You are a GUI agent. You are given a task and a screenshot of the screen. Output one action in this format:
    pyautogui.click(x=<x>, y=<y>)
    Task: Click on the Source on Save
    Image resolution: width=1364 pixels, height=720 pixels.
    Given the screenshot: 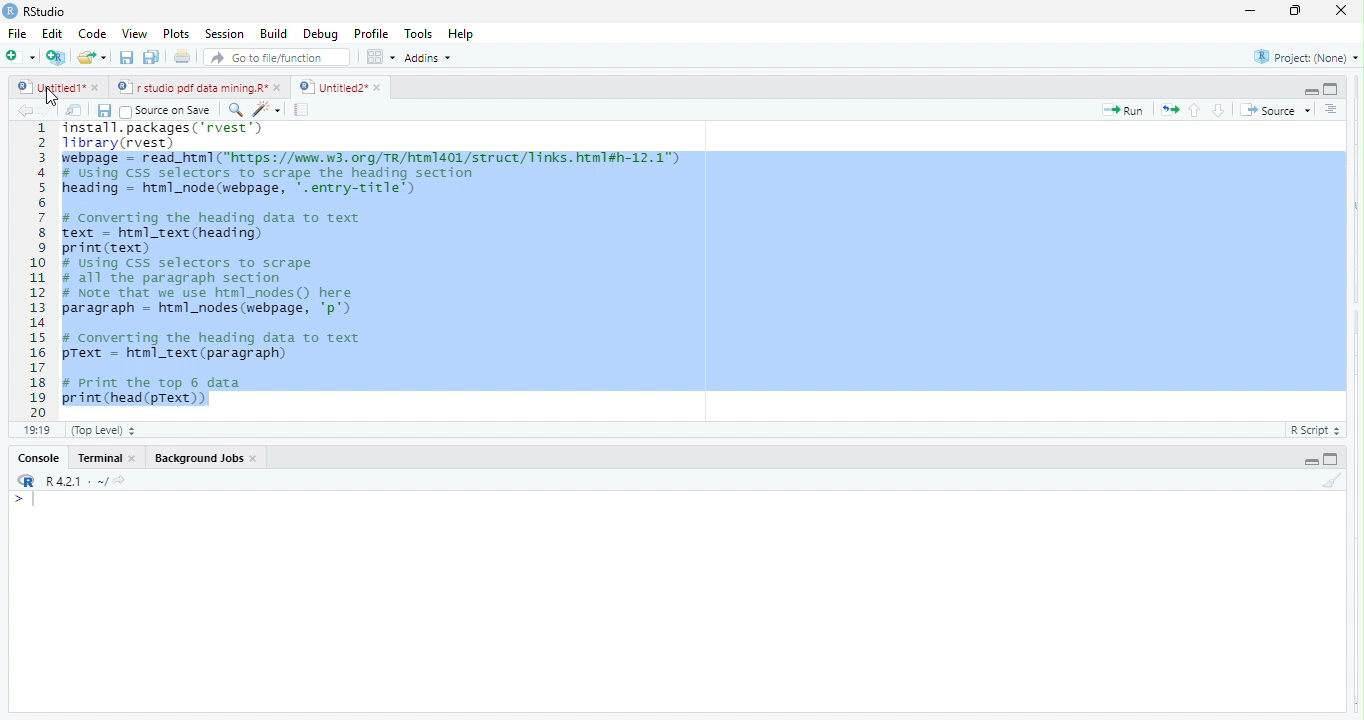 What is the action you would take?
    pyautogui.click(x=168, y=111)
    